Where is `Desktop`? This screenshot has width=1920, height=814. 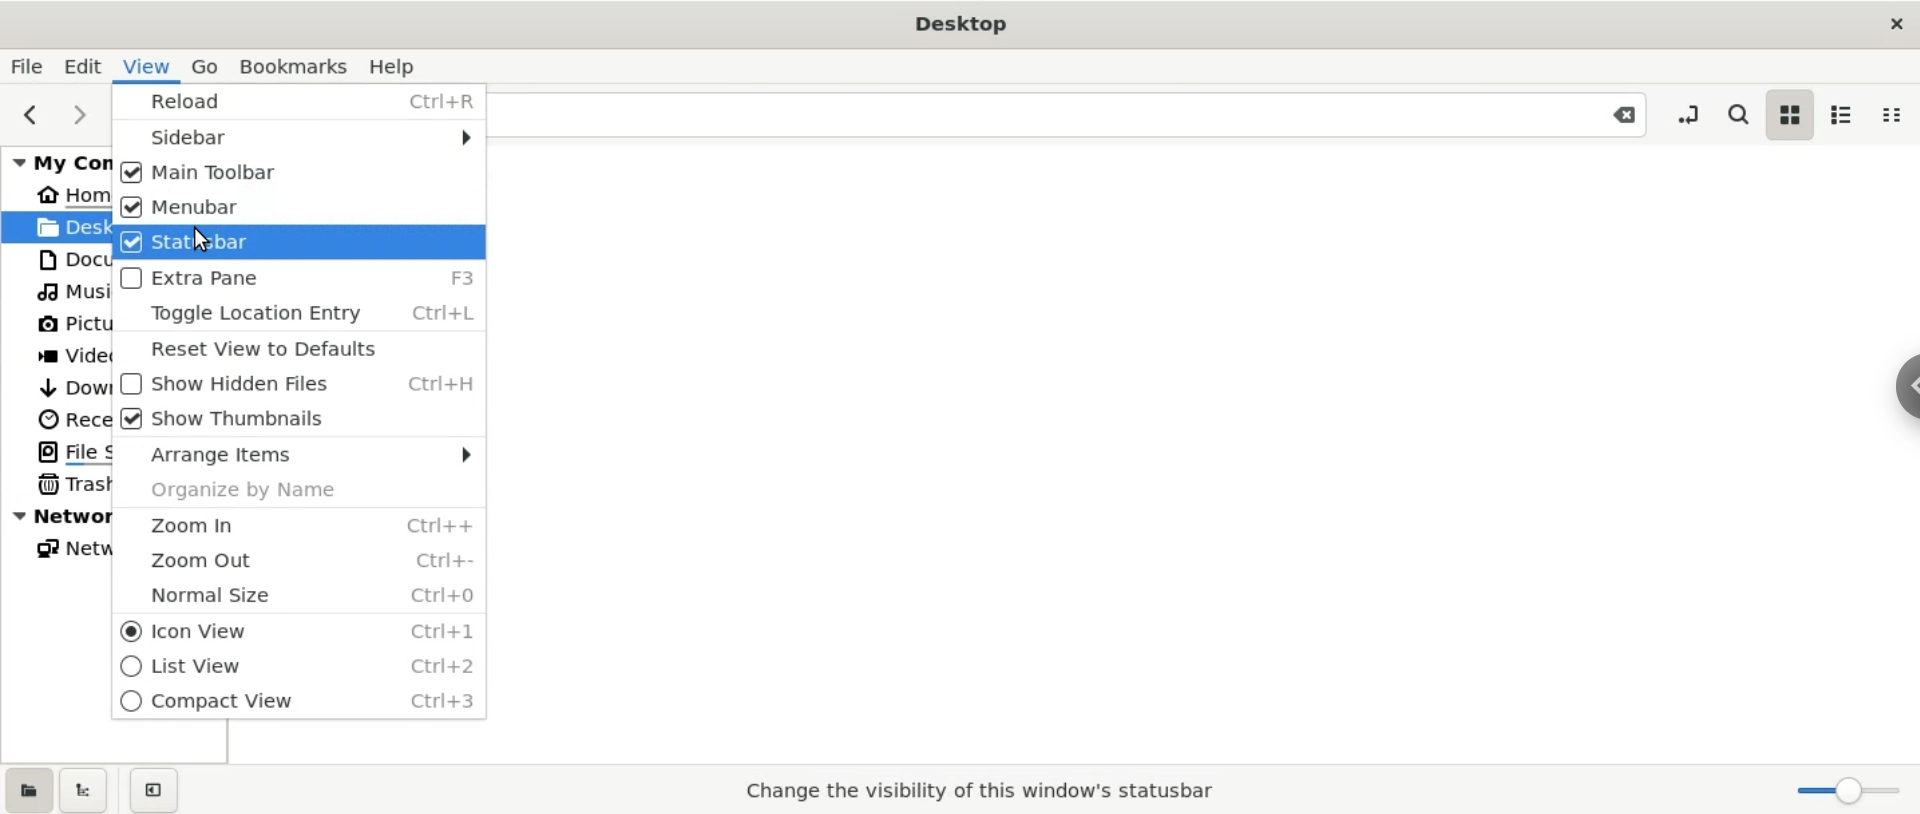 Desktop is located at coordinates (964, 23).